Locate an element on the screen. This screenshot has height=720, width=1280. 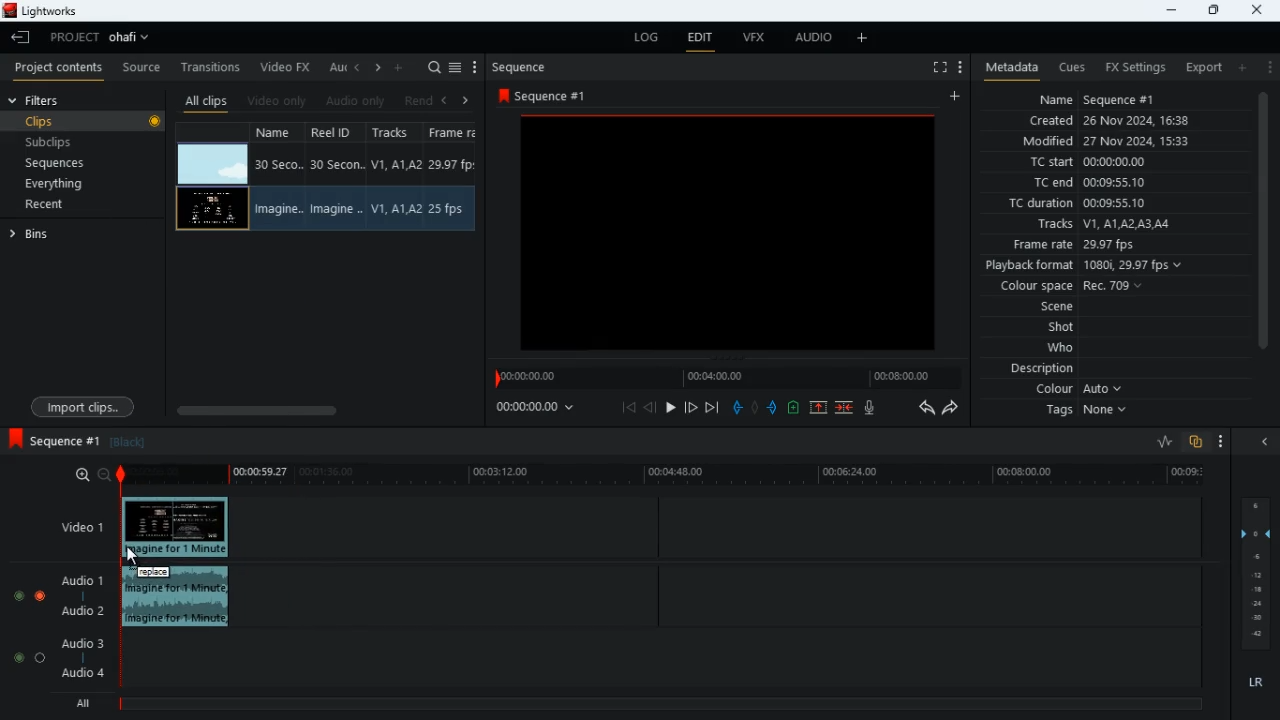
colour space is located at coordinates (1078, 285).